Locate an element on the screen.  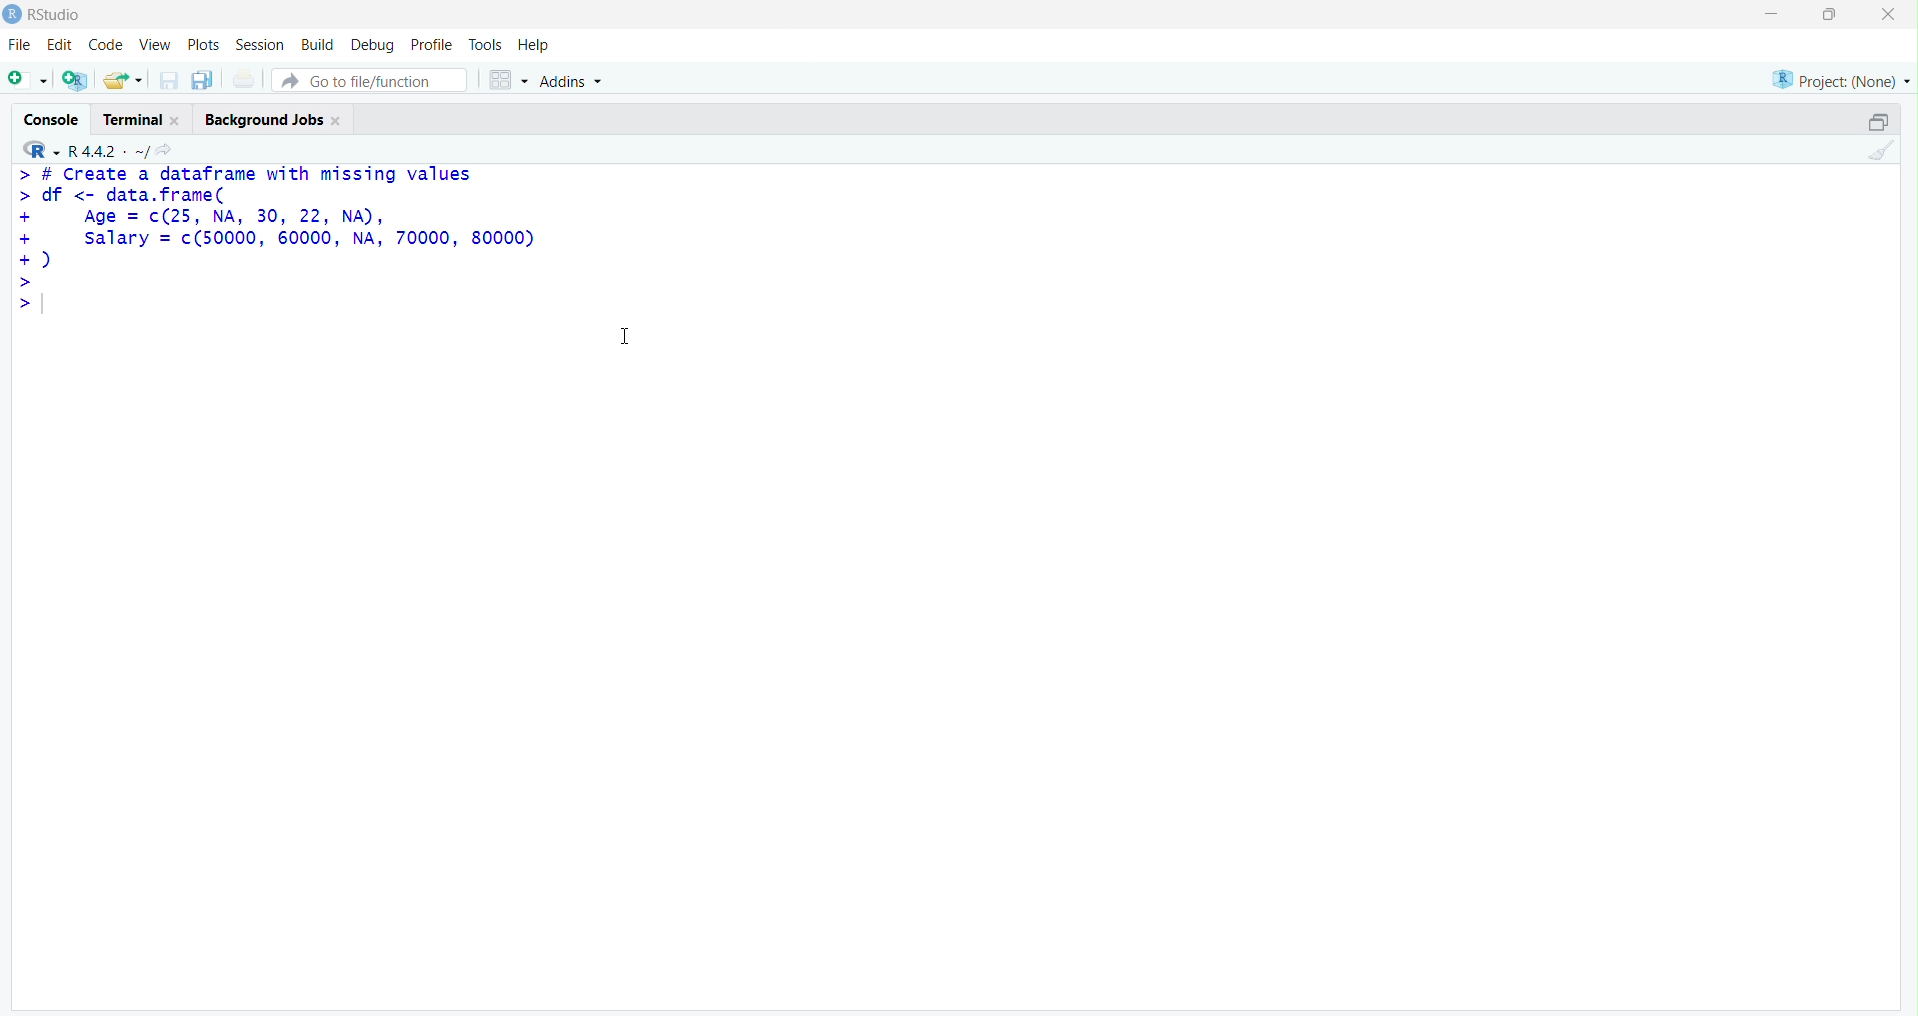
Tools is located at coordinates (487, 45).